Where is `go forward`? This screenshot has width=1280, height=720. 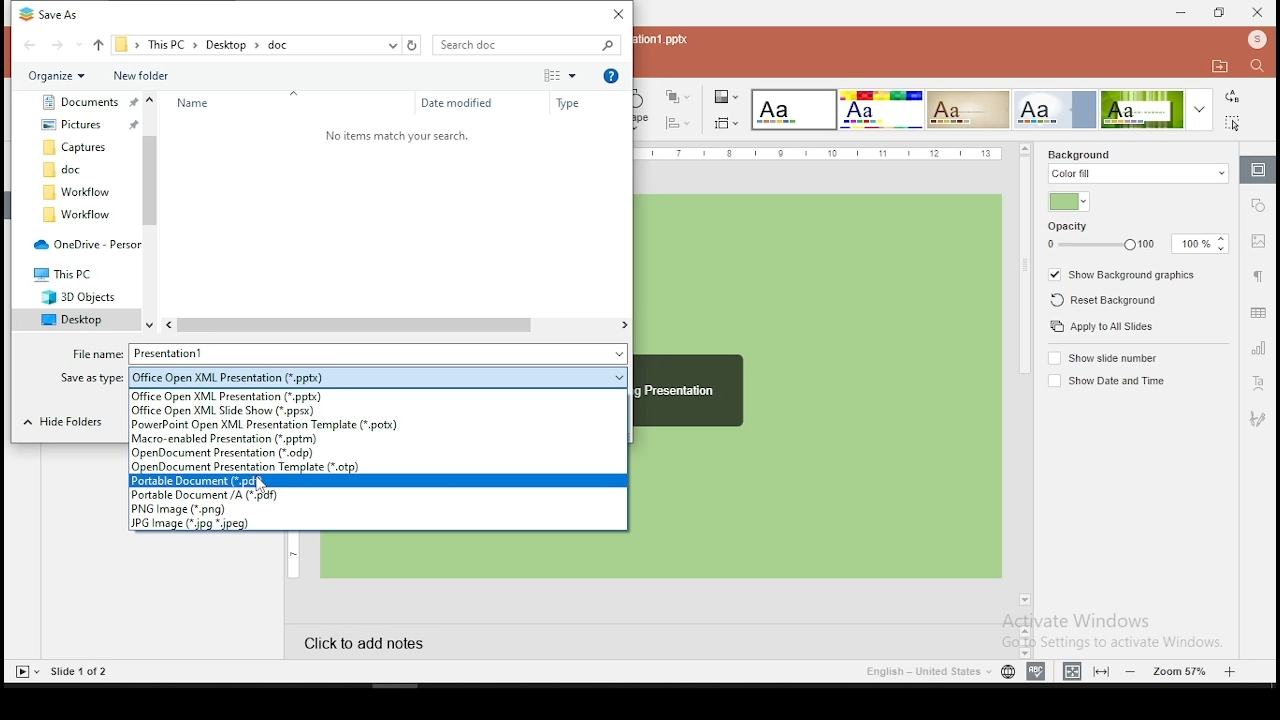
go forward is located at coordinates (65, 45).